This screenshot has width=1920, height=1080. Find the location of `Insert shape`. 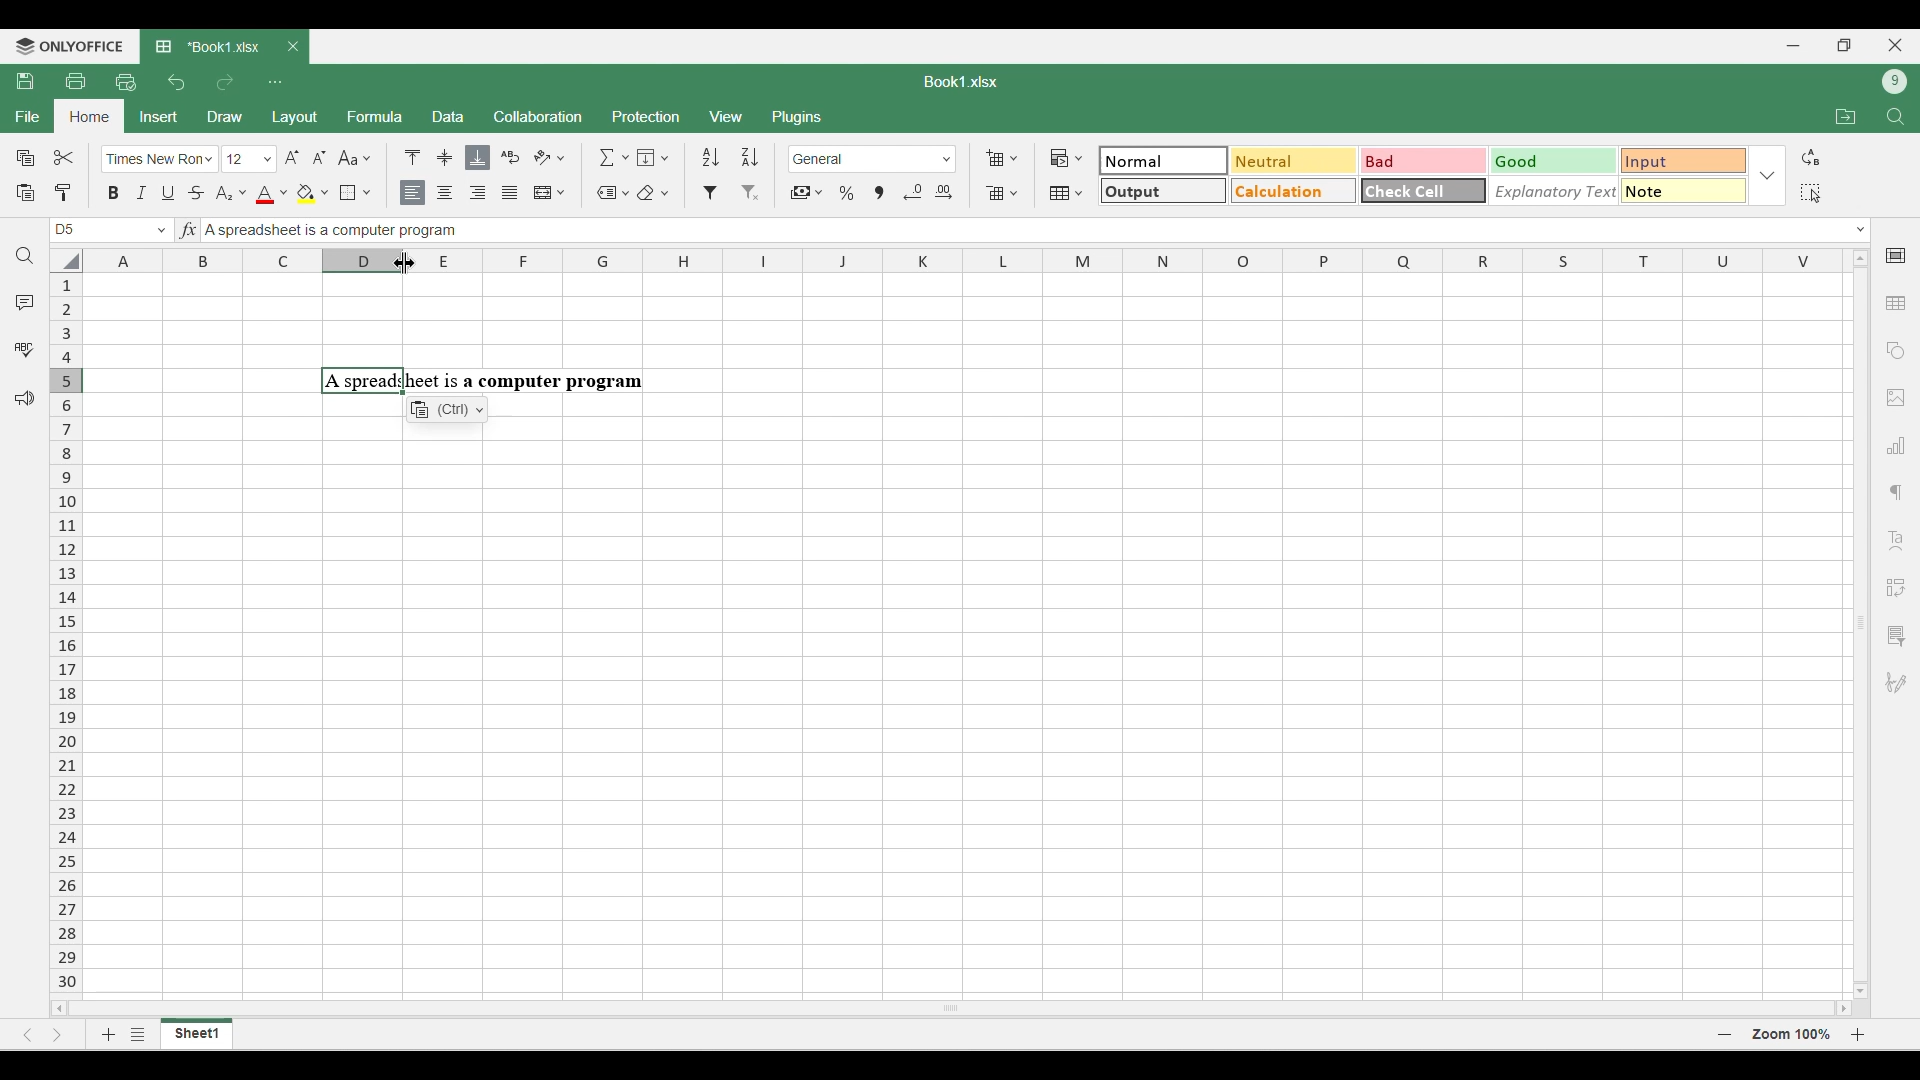

Insert shape is located at coordinates (1894, 351).